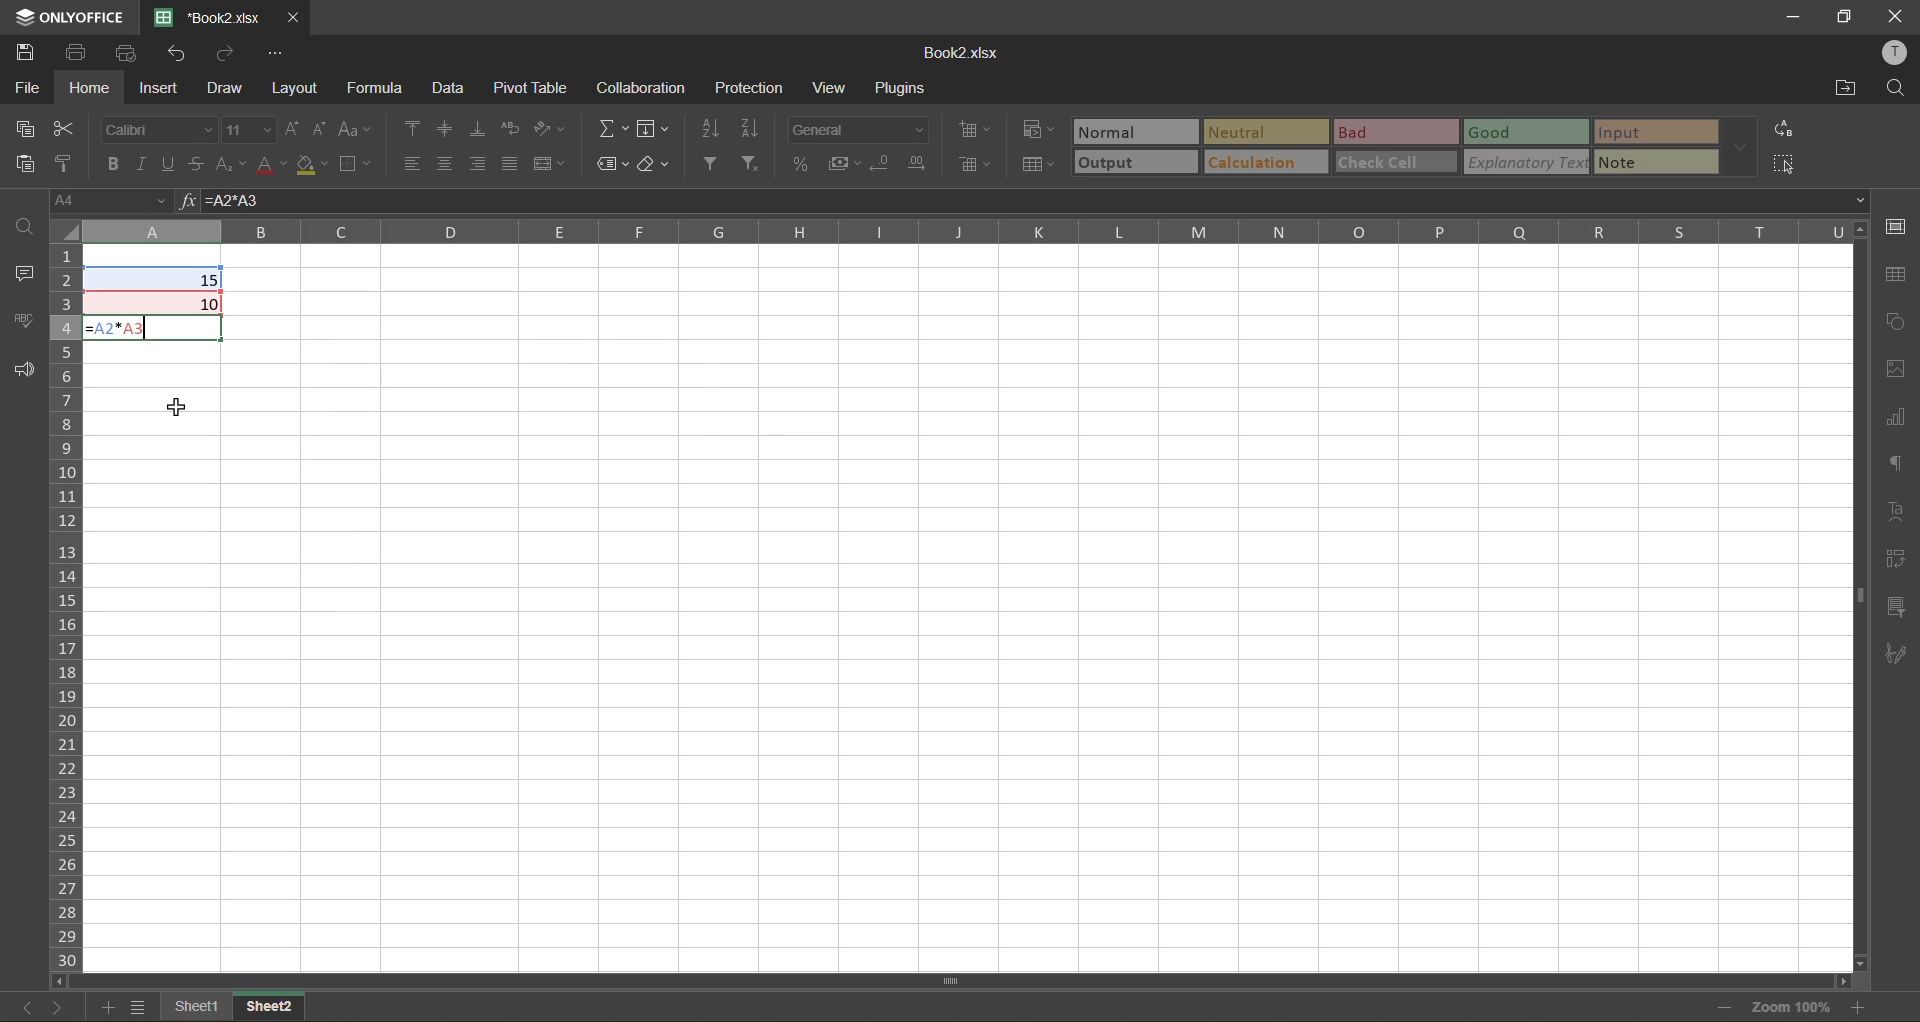 This screenshot has height=1022, width=1920. What do you see at coordinates (970, 132) in the screenshot?
I see `insert cells` at bounding box center [970, 132].